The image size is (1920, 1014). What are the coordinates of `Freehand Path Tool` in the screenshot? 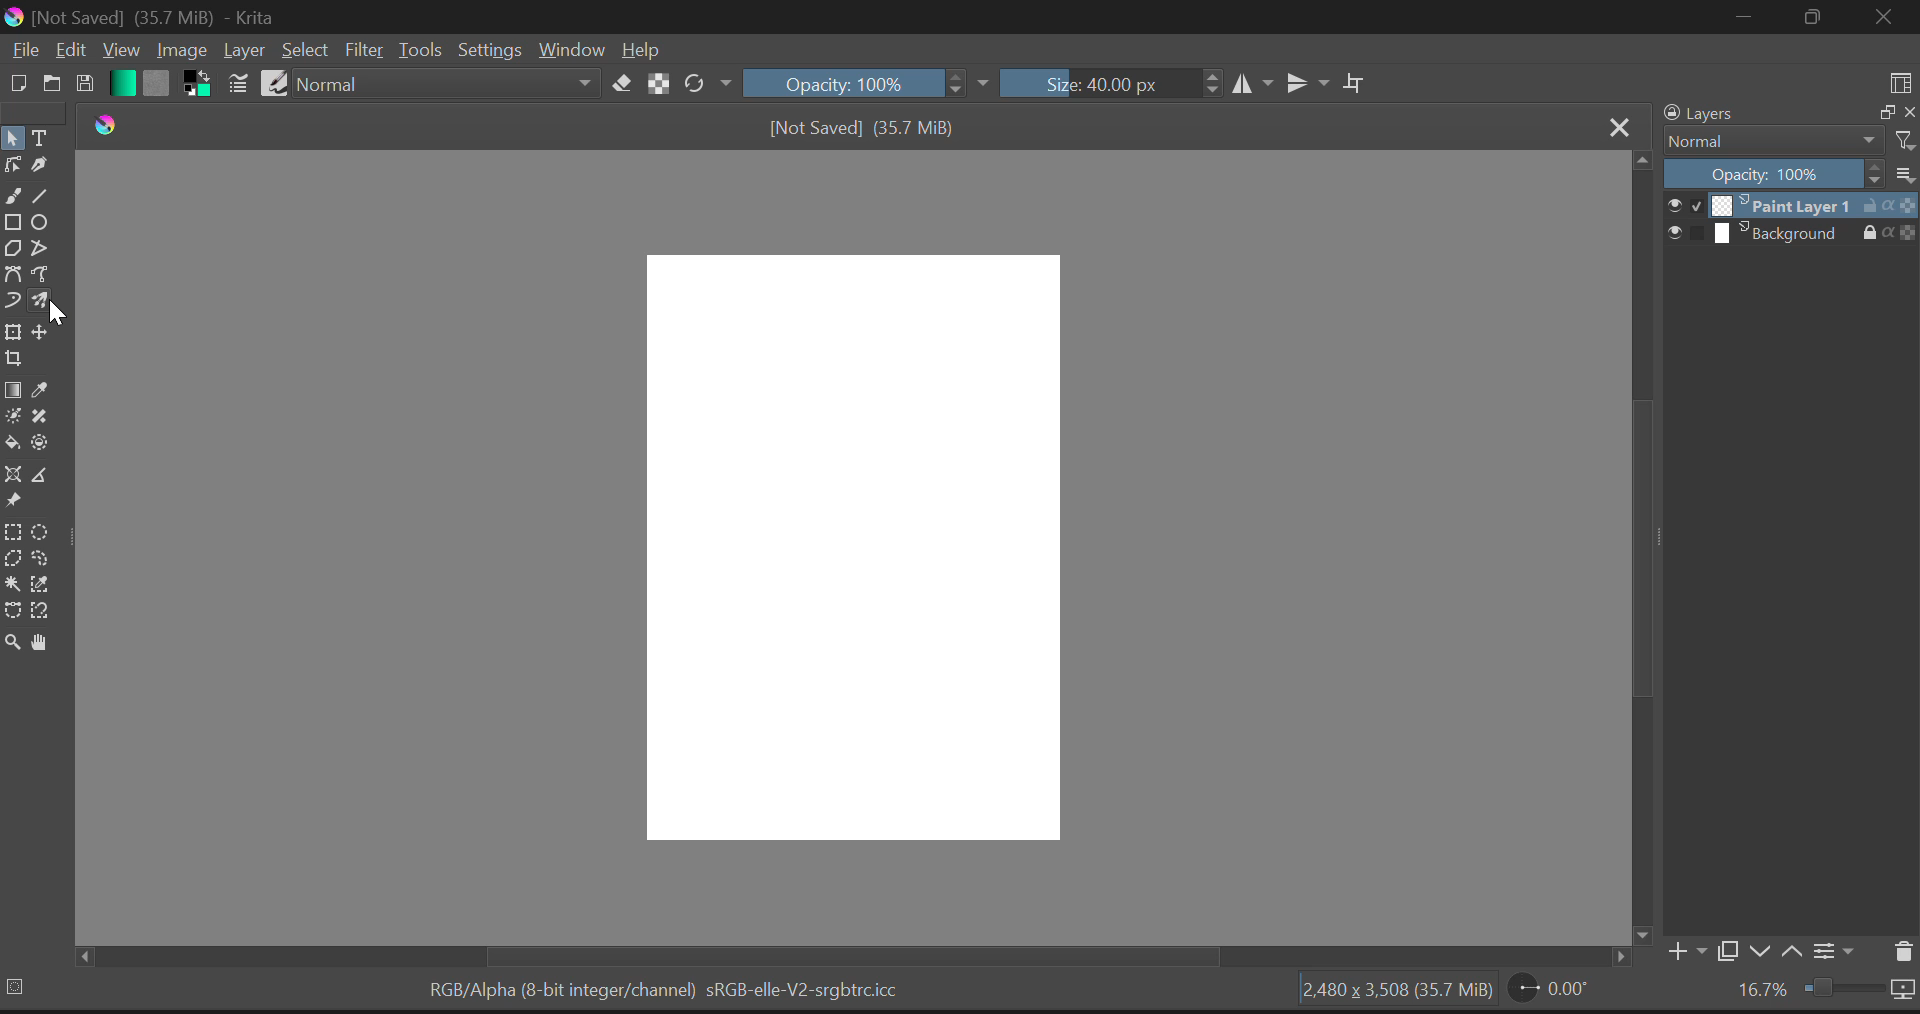 It's located at (43, 275).